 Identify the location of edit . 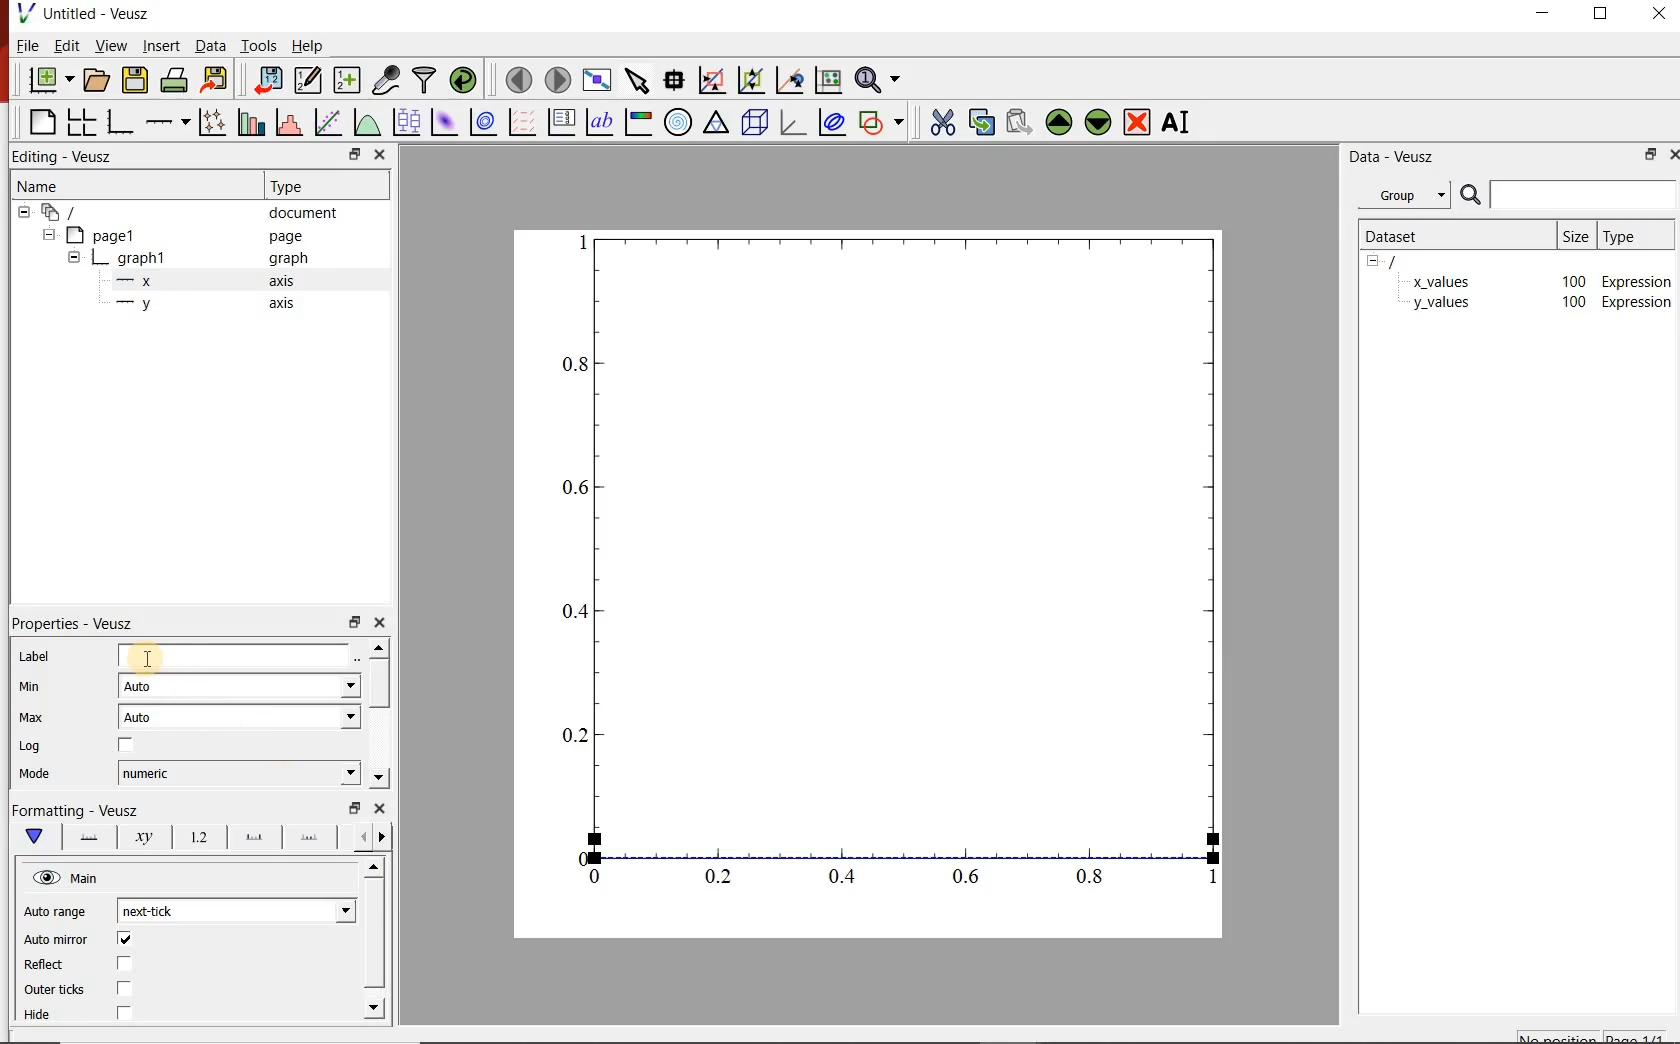
(69, 45).